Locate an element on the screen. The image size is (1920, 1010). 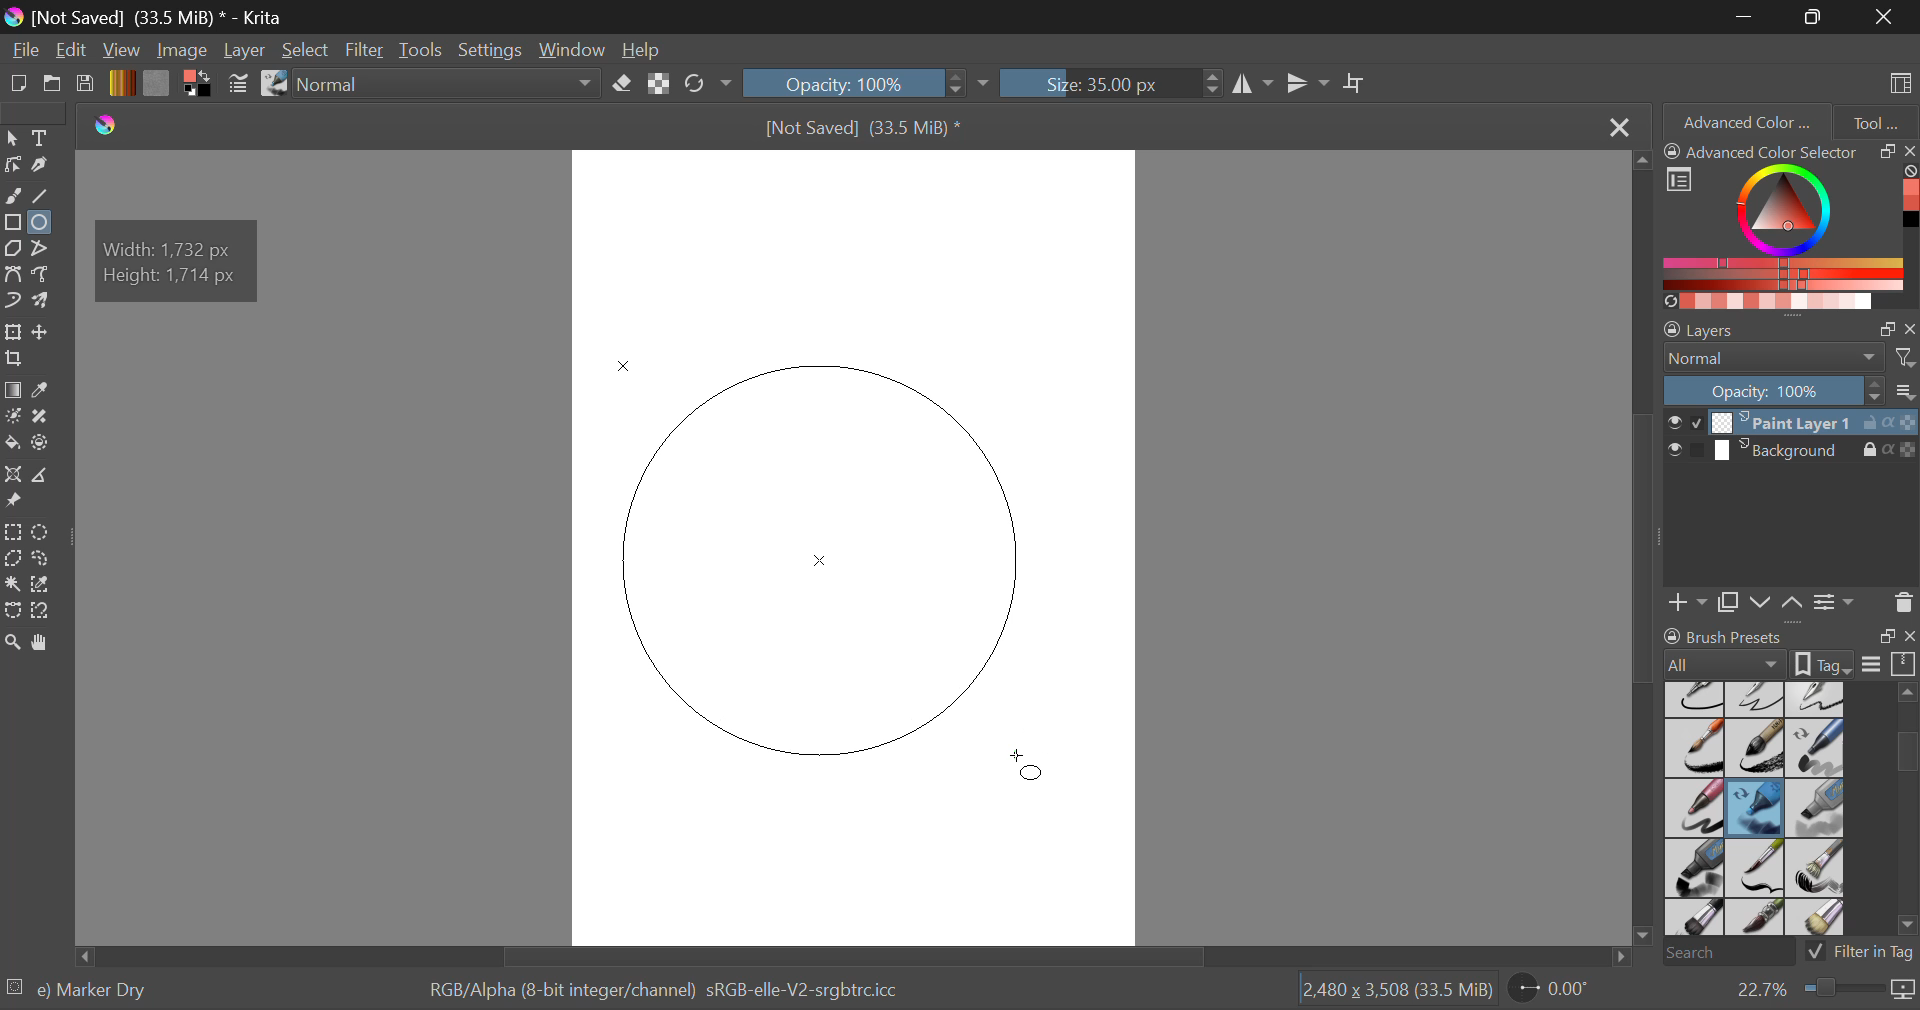
Brush Settings is located at coordinates (237, 85).